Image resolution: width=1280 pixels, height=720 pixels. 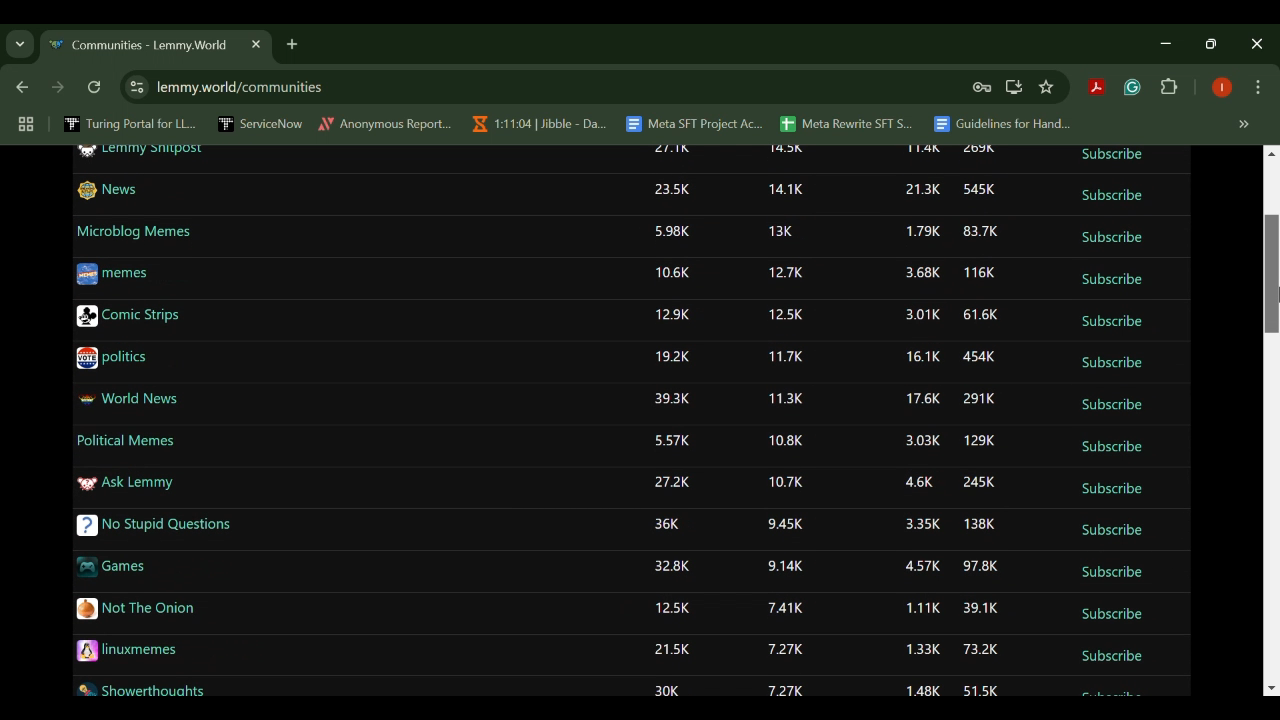 I want to click on News, so click(x=108, y=191).